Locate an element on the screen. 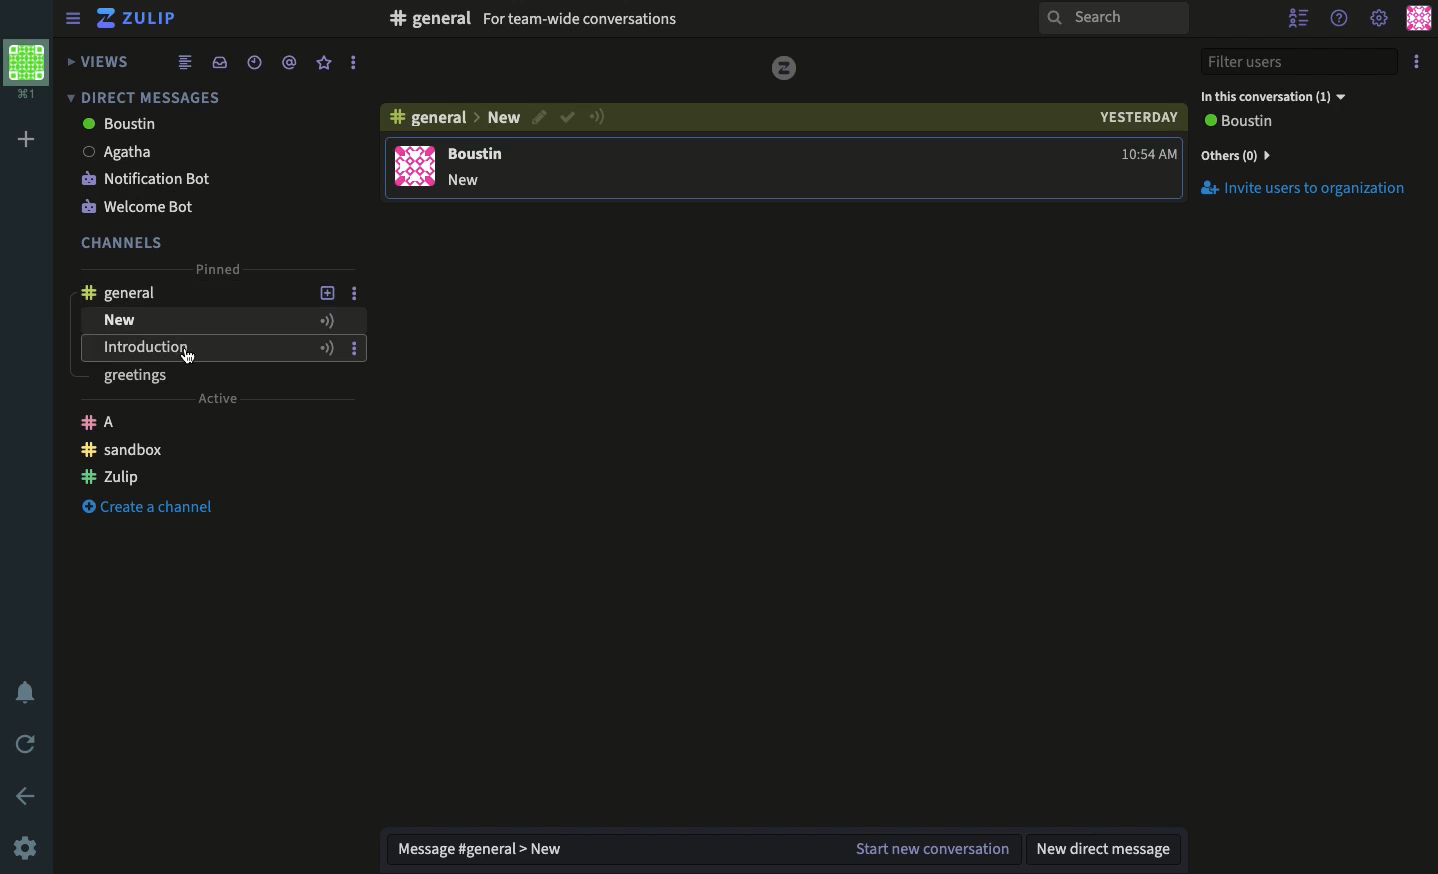 Image resolution: width=1438 pixels, height=874 pixels. Active is located at coordinates (326, 348).